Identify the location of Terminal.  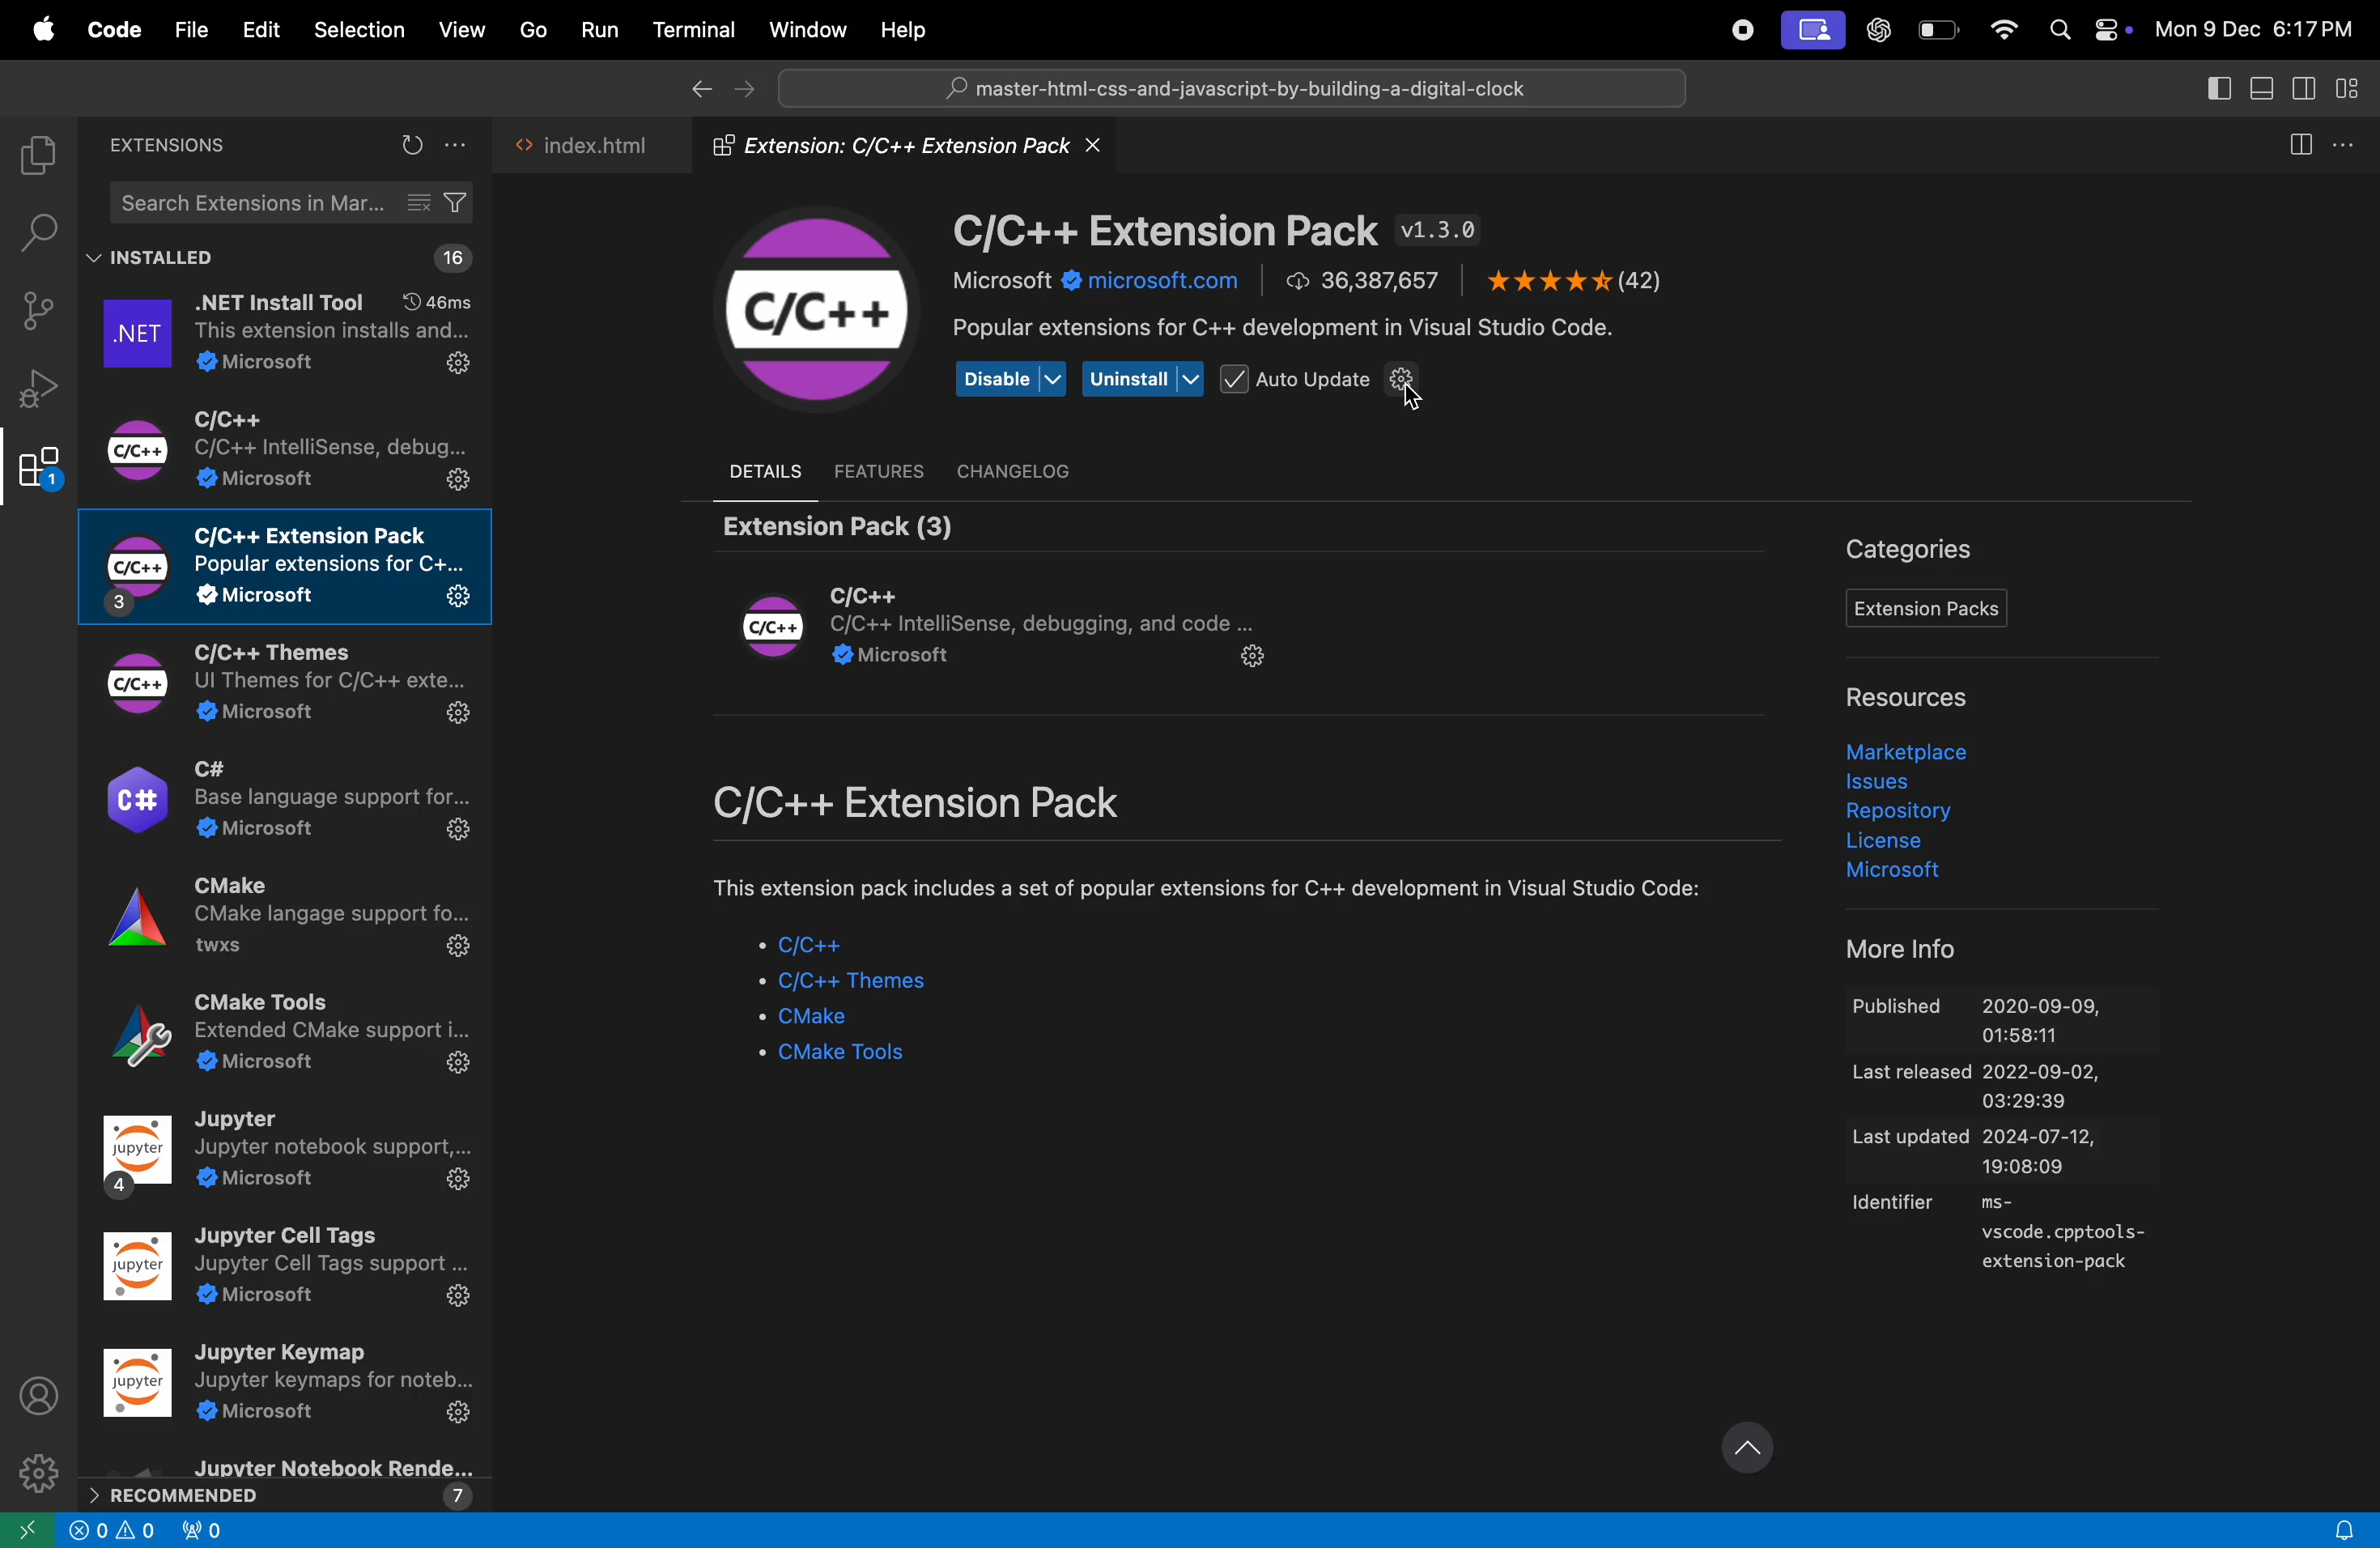
(691, 32).